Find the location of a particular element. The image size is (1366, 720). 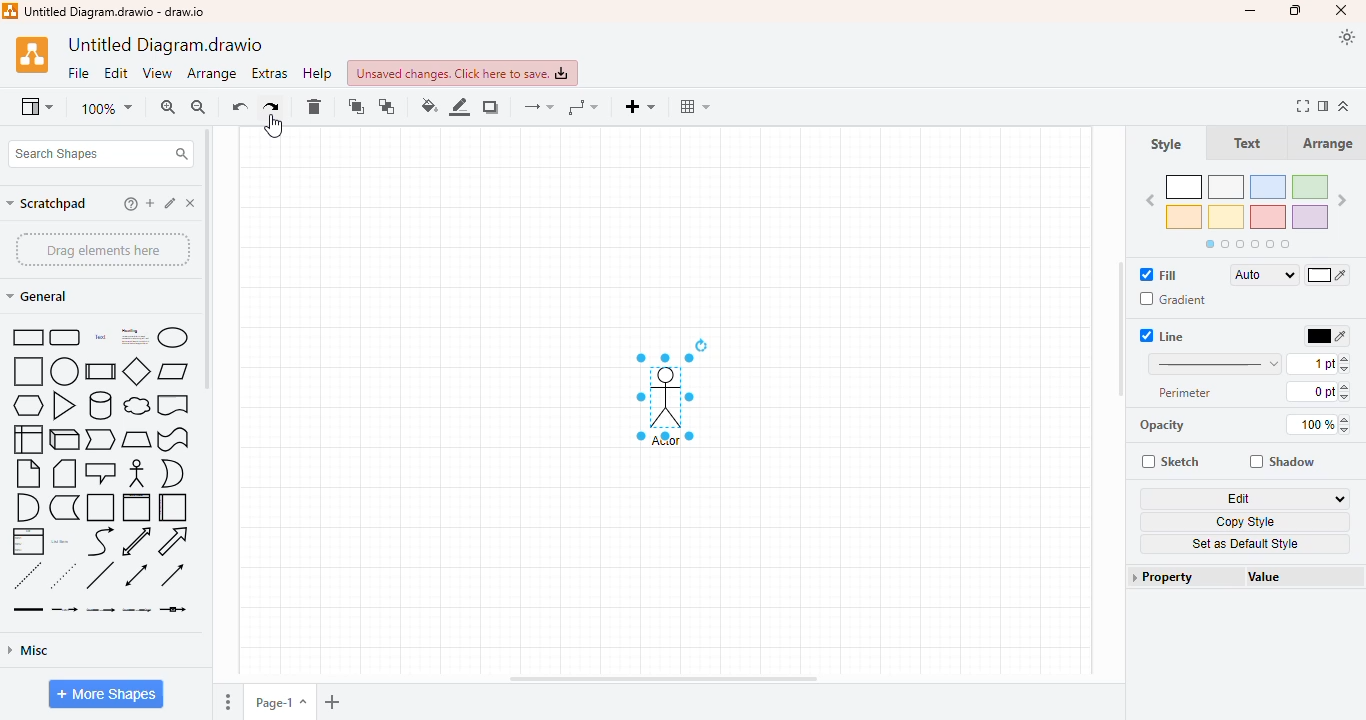

hexagon is located at coordinates (28, 406).